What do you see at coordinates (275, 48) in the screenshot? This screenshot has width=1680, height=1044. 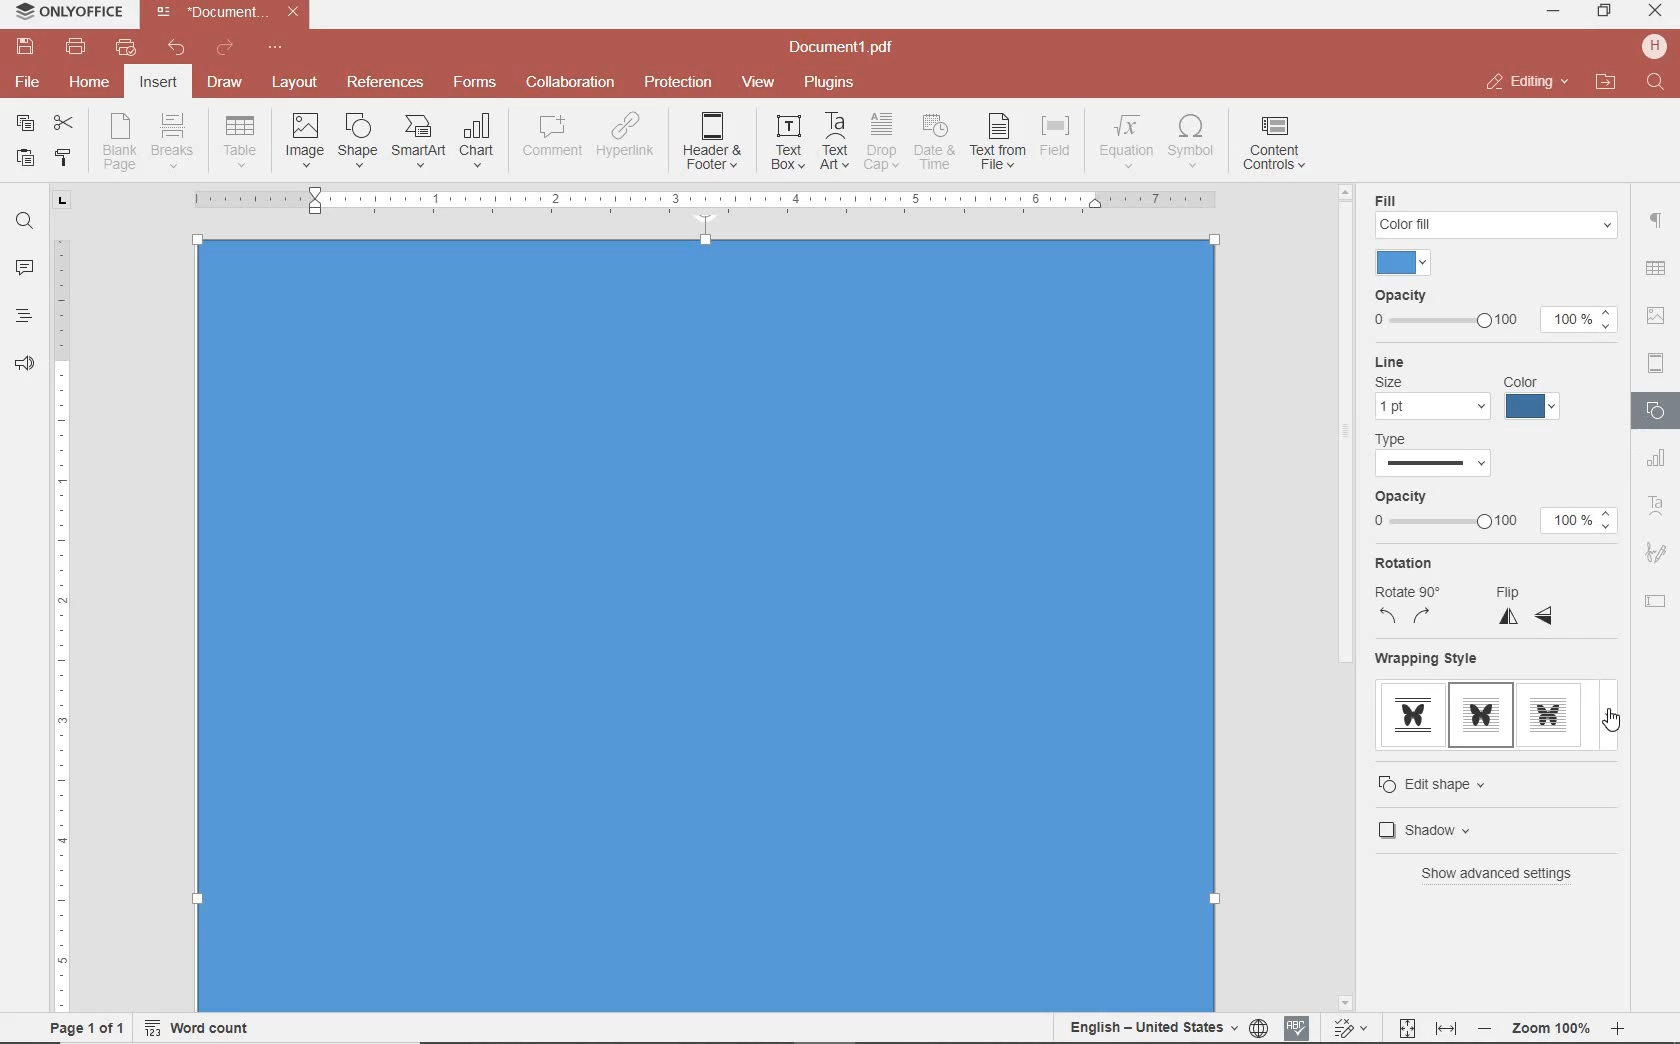 I see `customize quick access toolbar` at bounding box center [275, 48].